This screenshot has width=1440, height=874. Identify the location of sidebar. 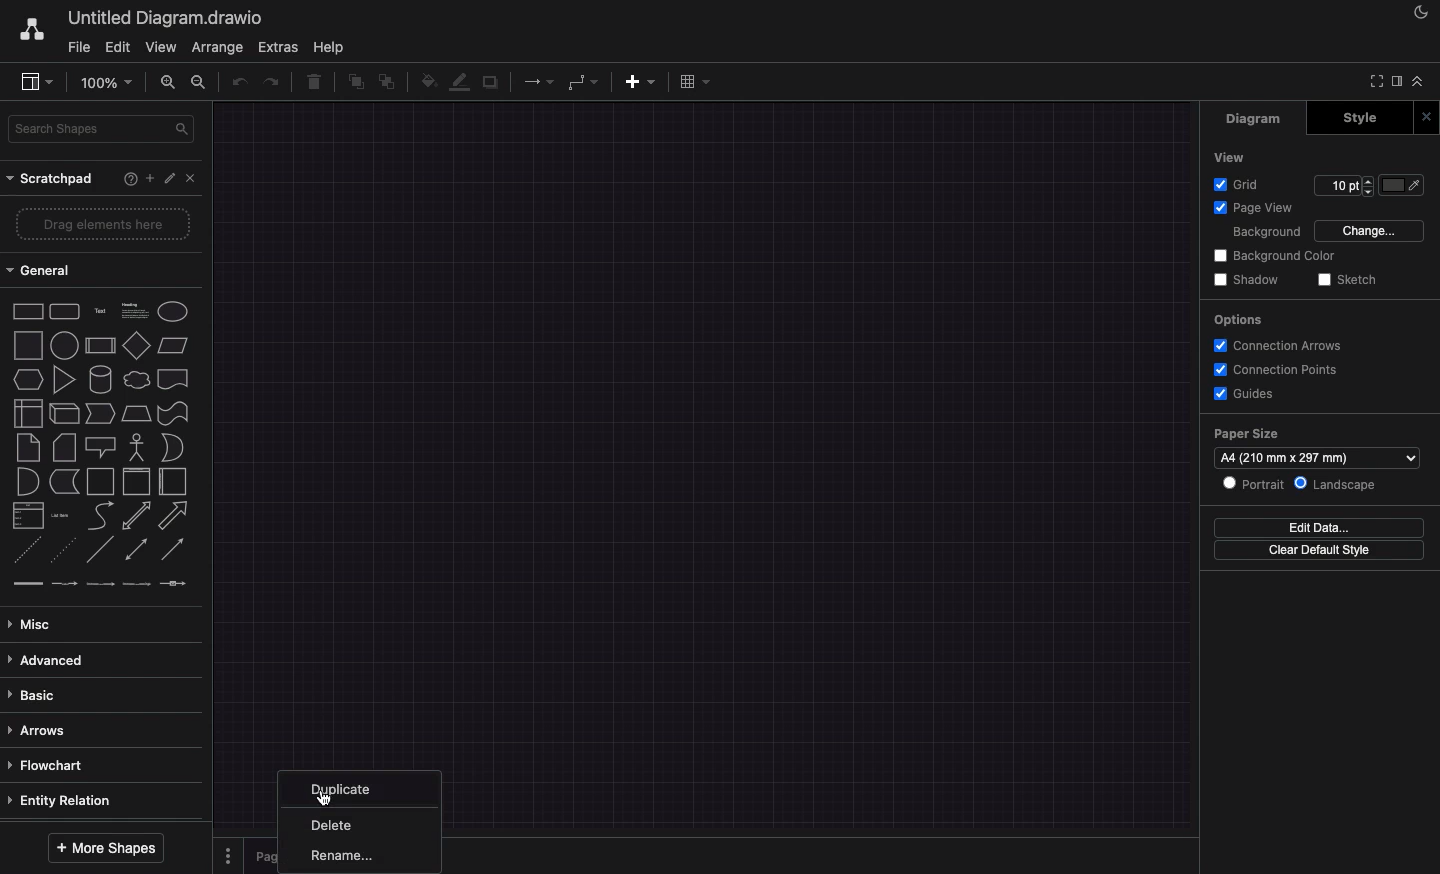
(36, 83).